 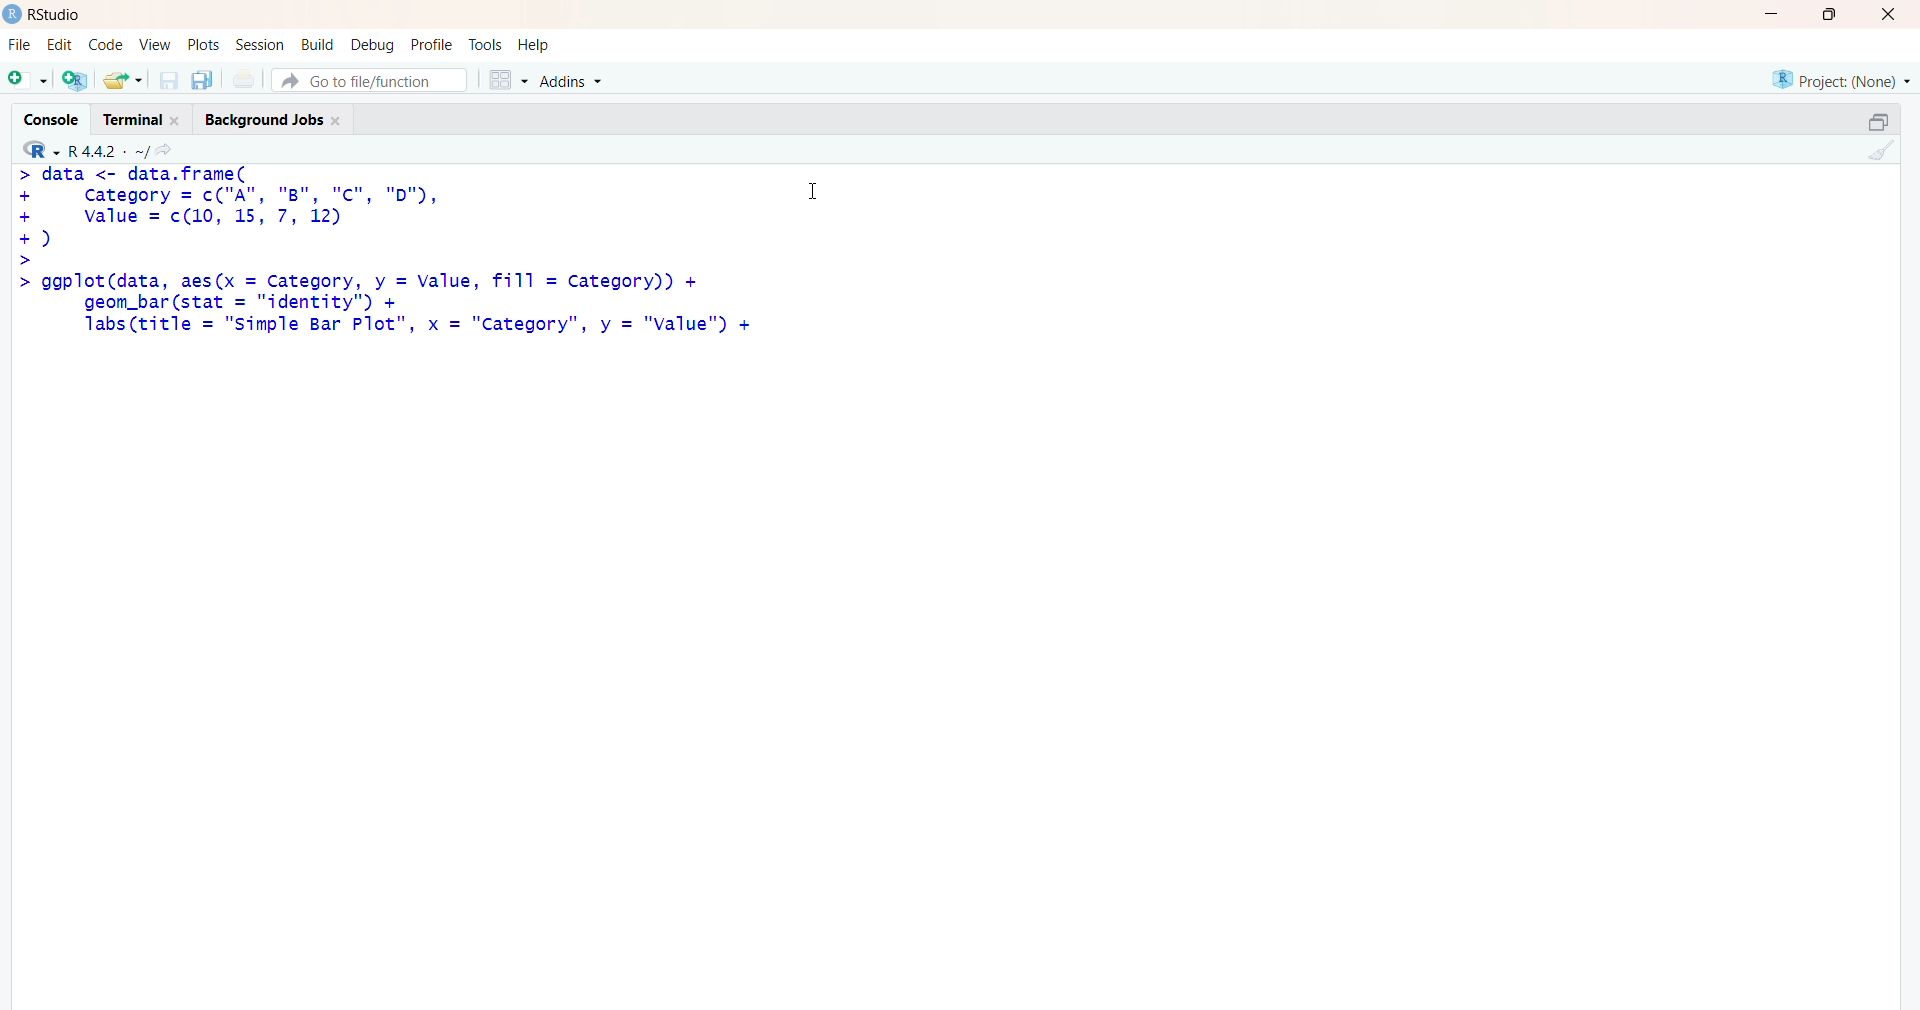 I want to click on Rstudio, so click(x=61, y=15).